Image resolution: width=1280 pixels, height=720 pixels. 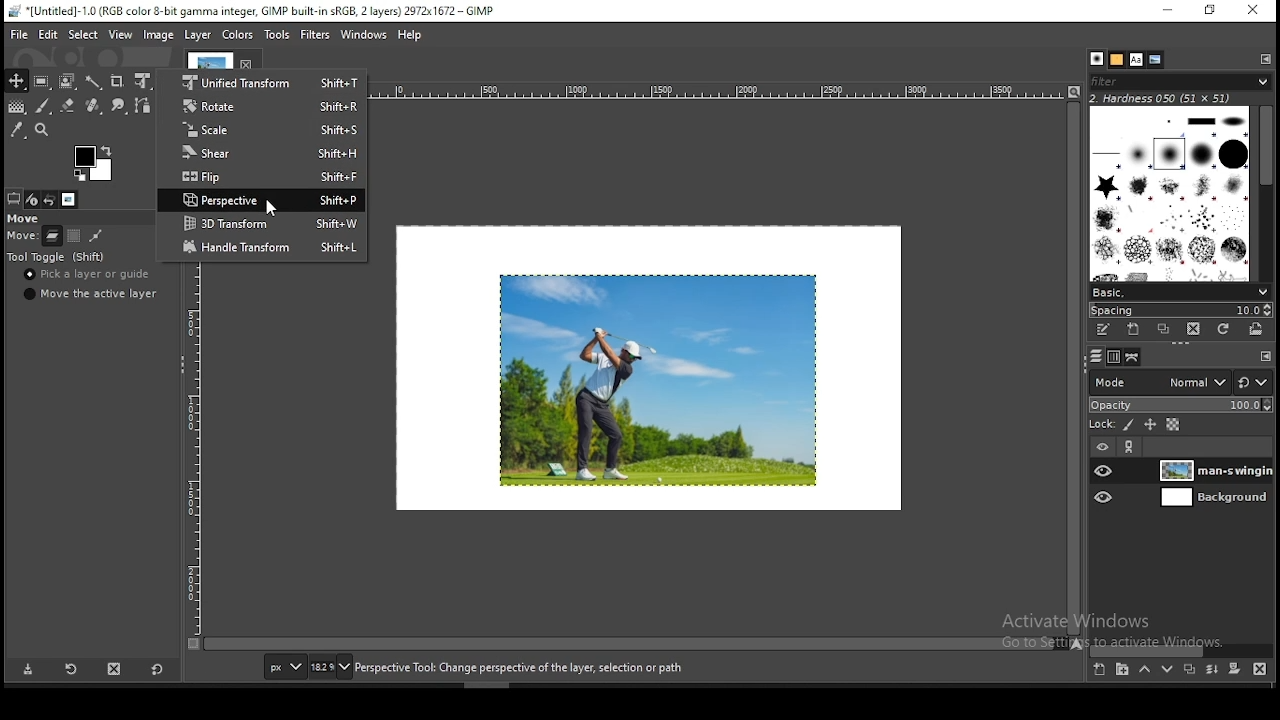 What do you see at coordinates (1119, 670) in the screenshot?
I see `new layer group` at bounding box center [1119, 670].